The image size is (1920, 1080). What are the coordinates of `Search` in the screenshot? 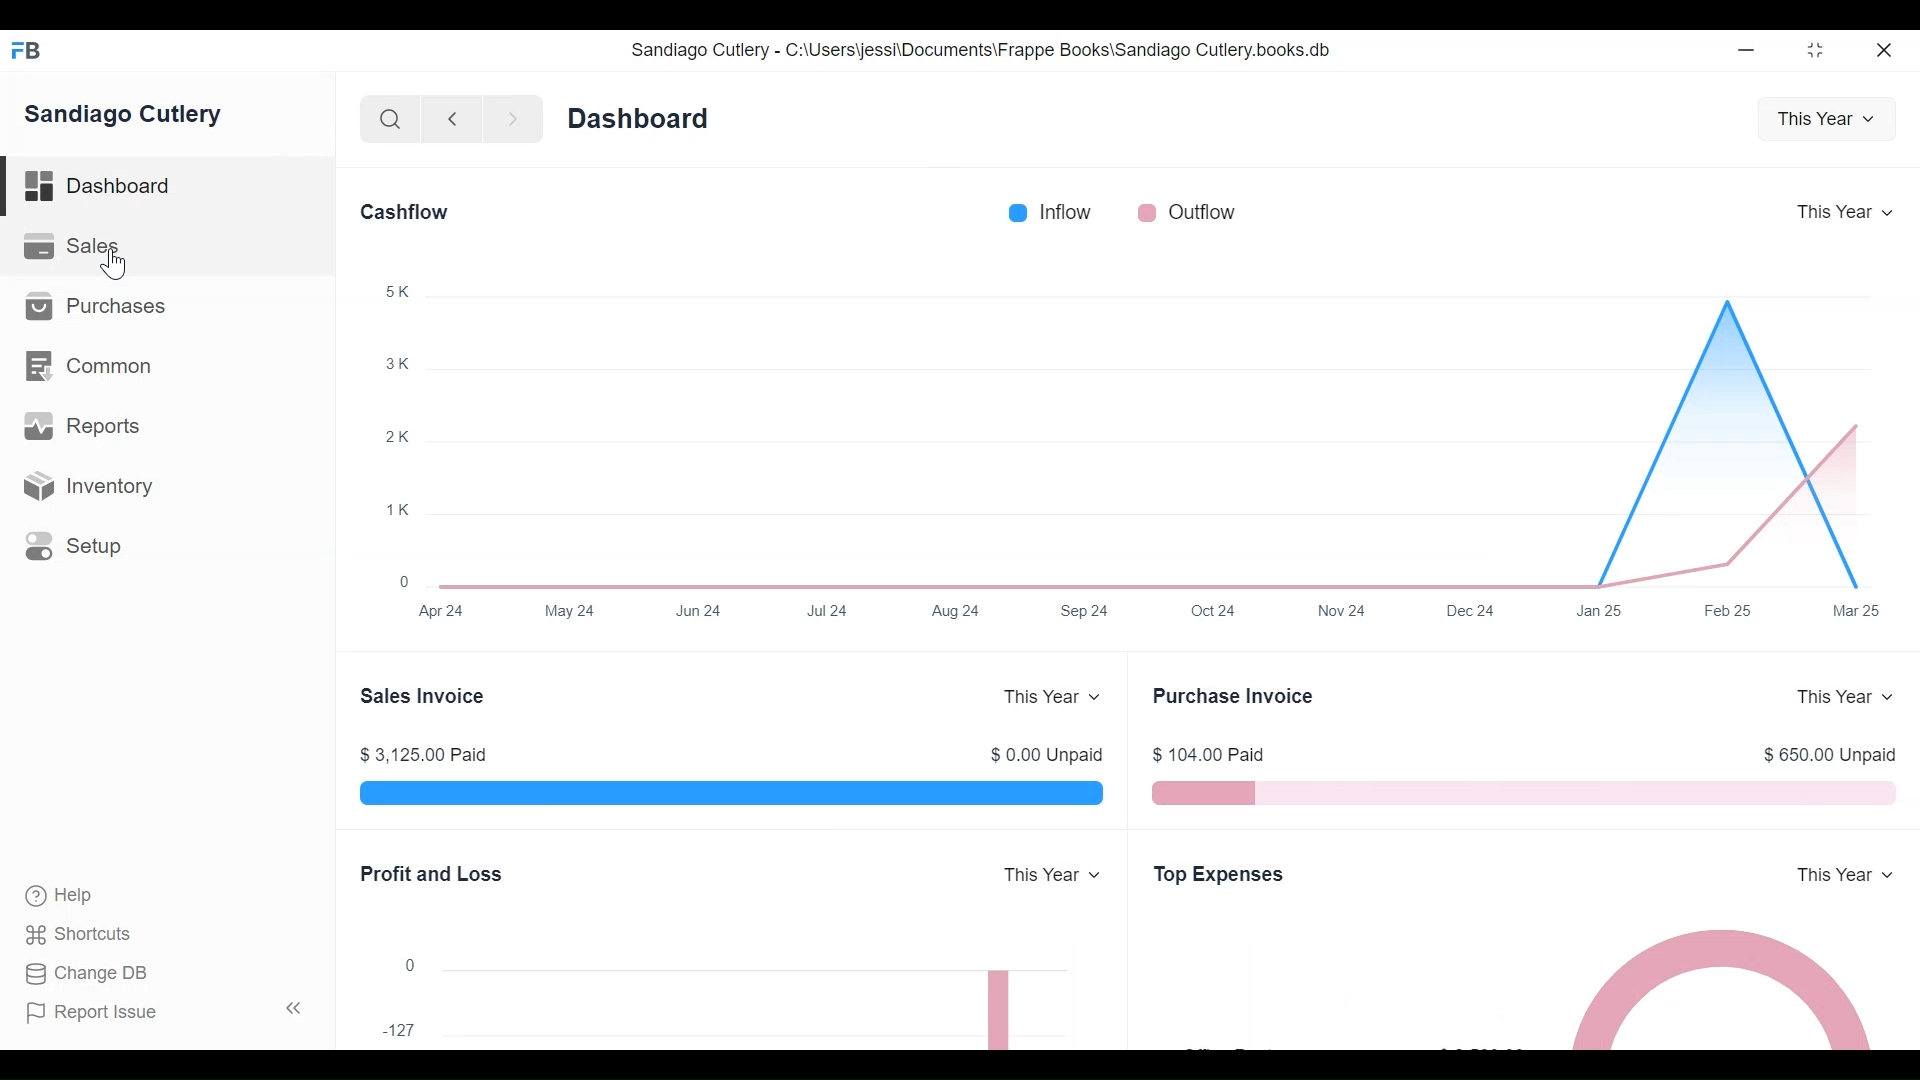 It's located at (390, 118).